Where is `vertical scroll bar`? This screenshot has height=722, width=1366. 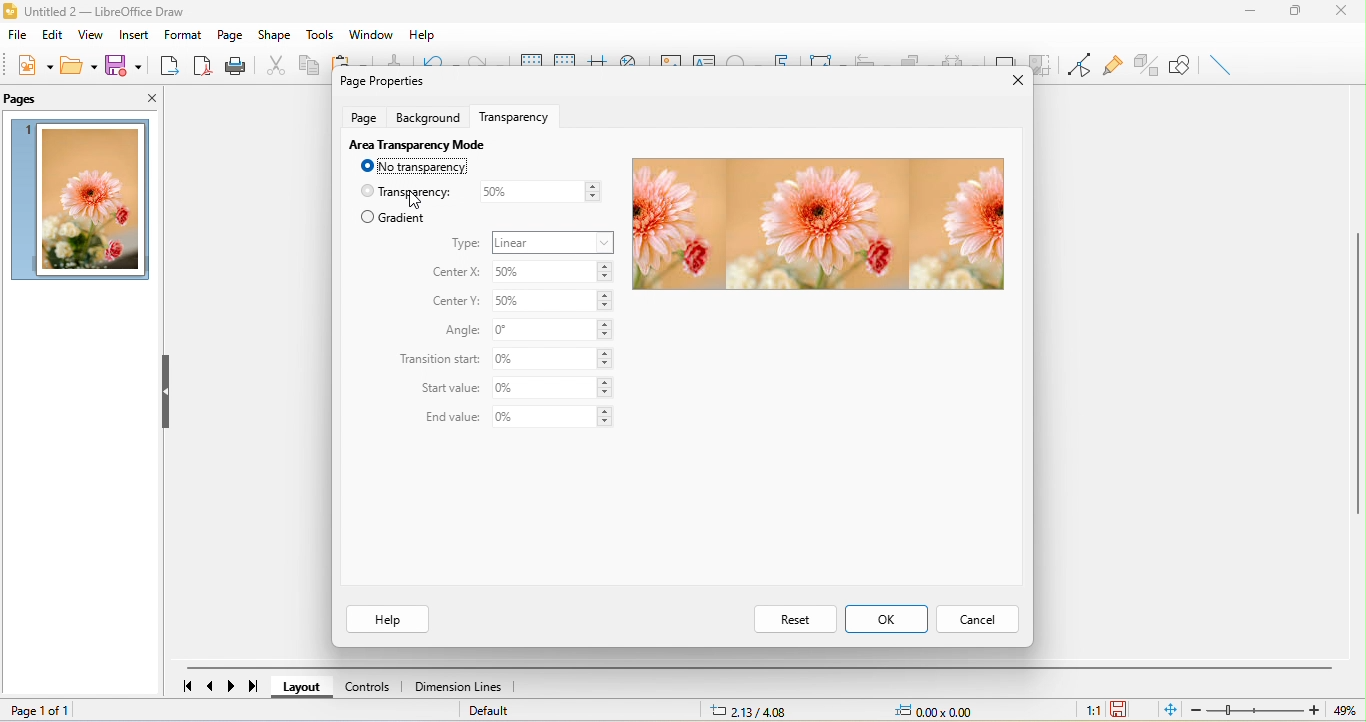
vertical scroll bar is located at coordinates (1357, 371).